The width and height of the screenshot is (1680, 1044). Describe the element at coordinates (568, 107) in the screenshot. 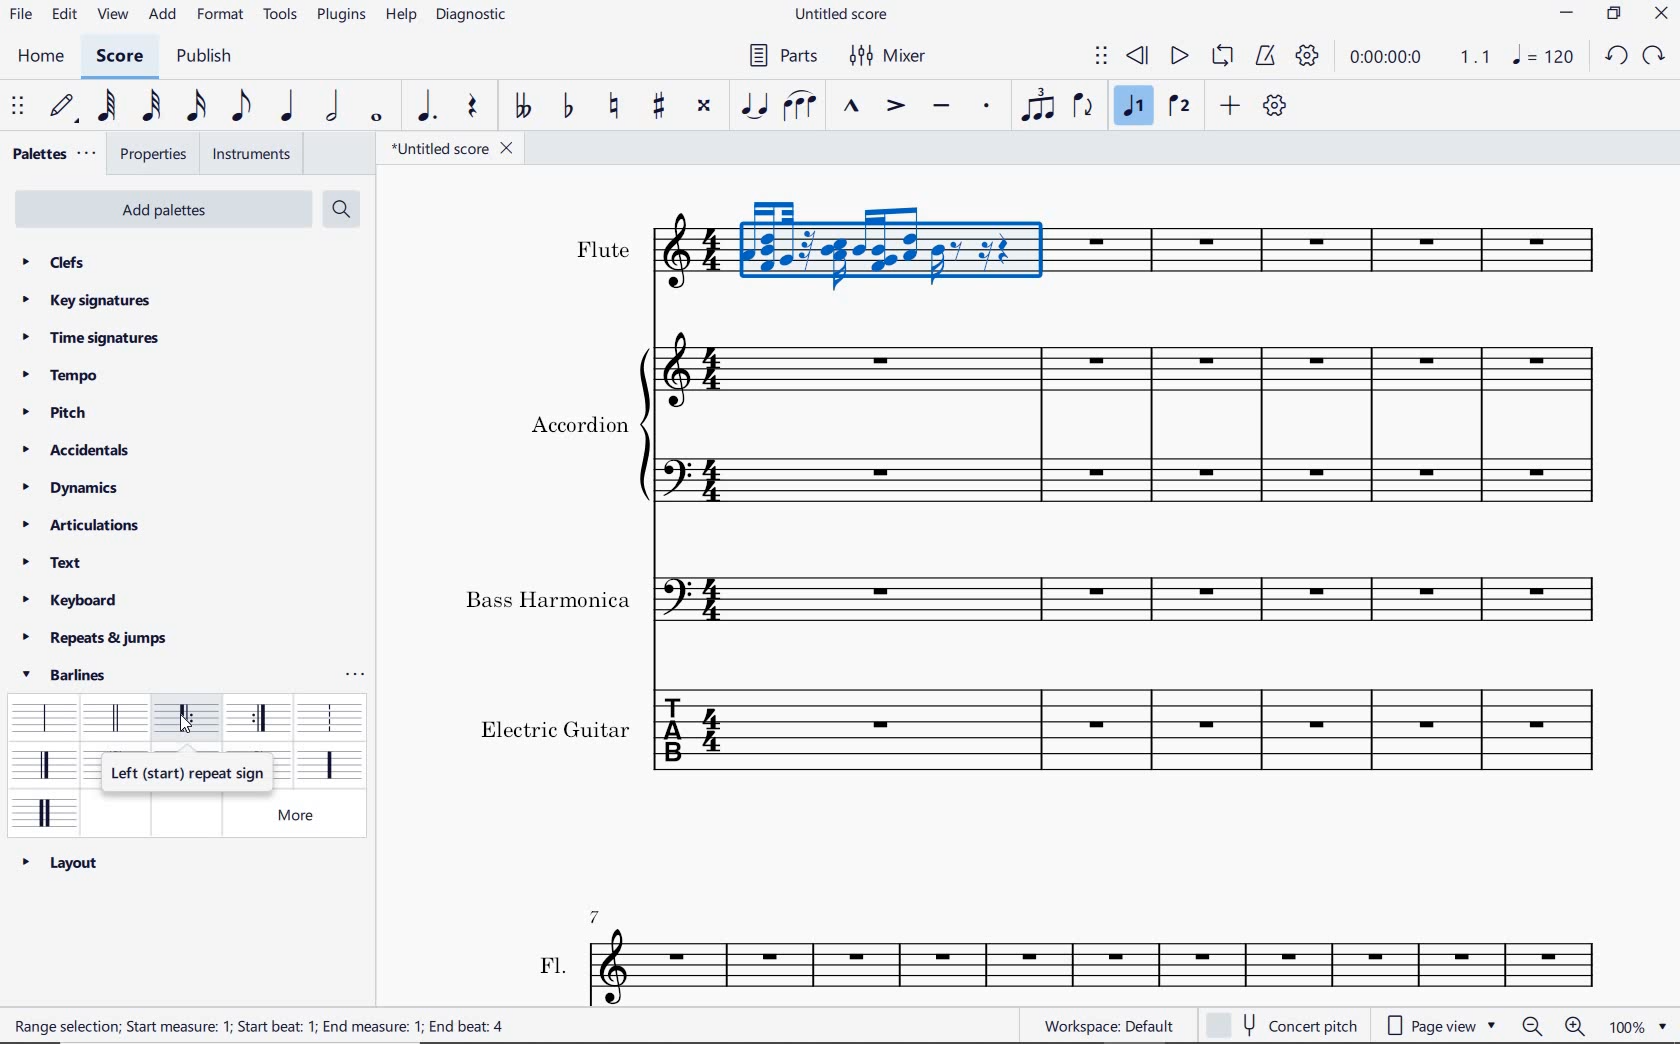

I see `toggle flat` at that location.